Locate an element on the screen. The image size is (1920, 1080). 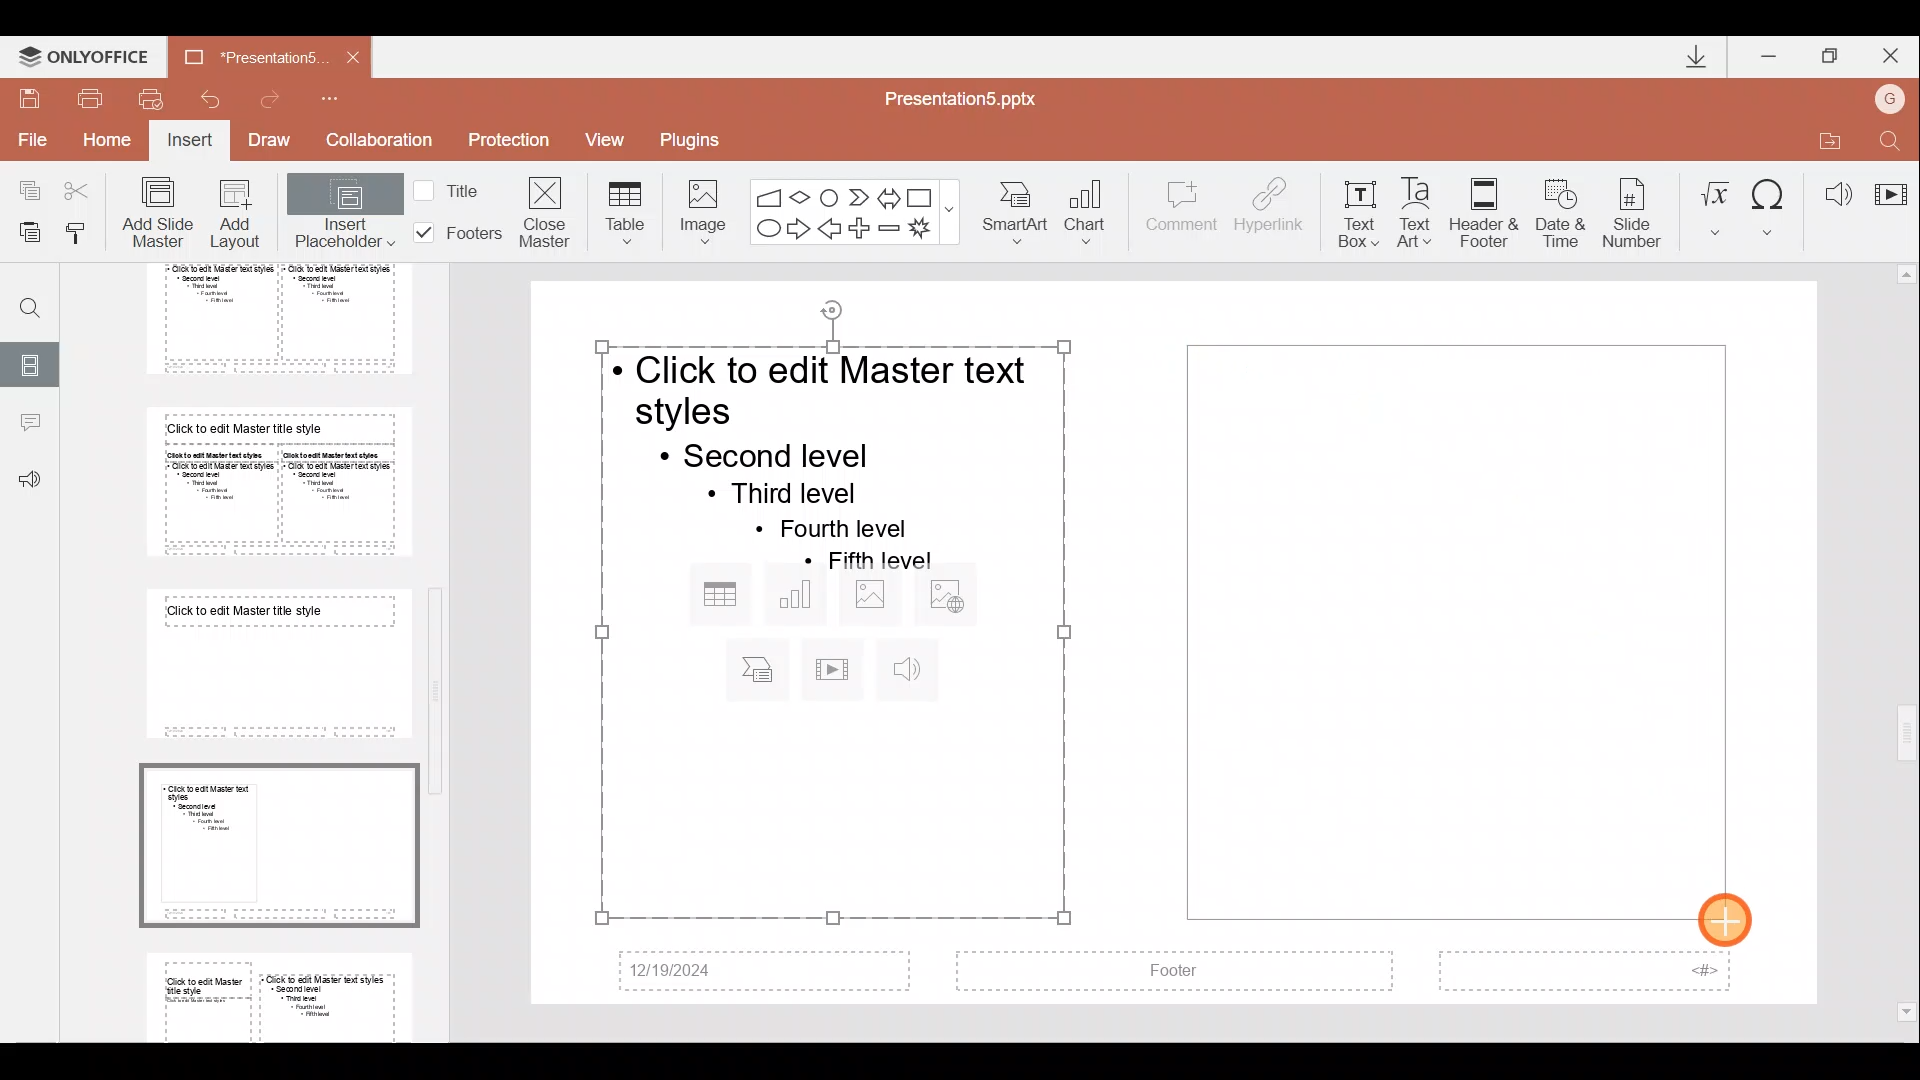
Flowchart-connector is located at coordinates (830, 193).